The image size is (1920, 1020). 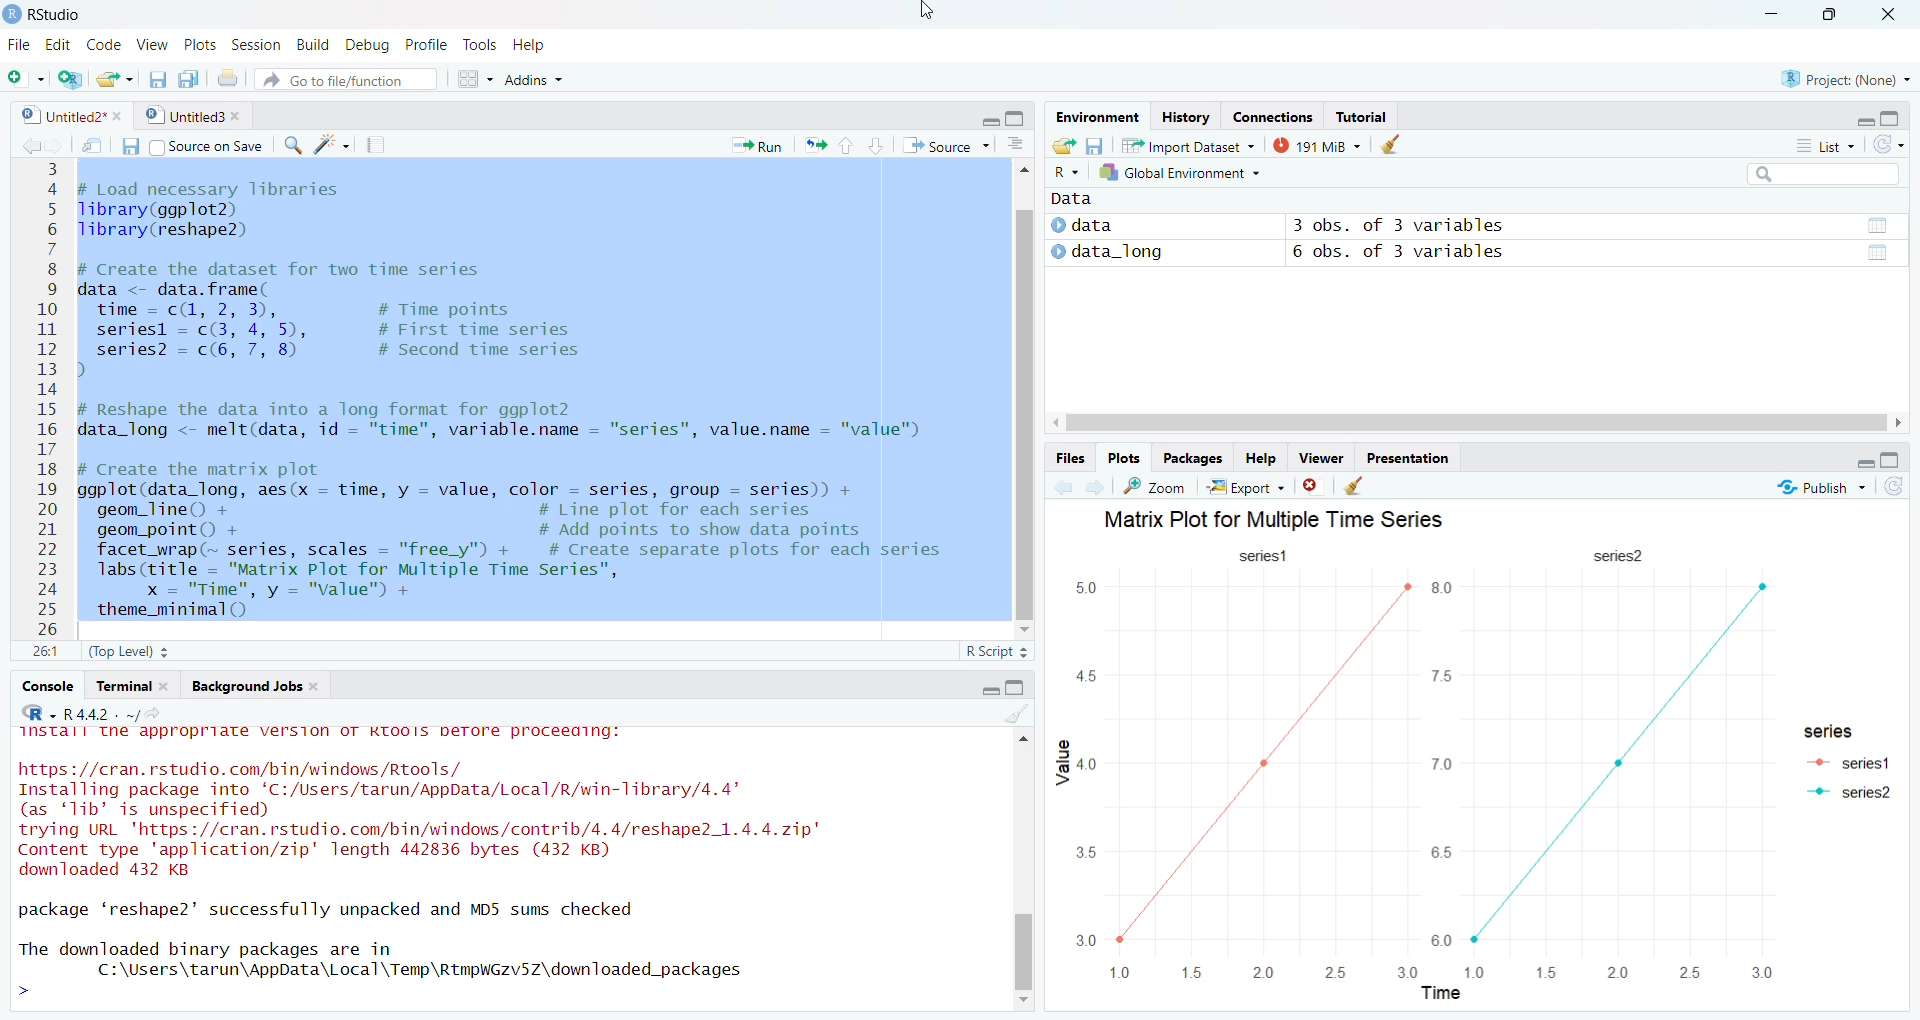 I want to click on 0 | Untitled2*, so click(x=60, y=116).